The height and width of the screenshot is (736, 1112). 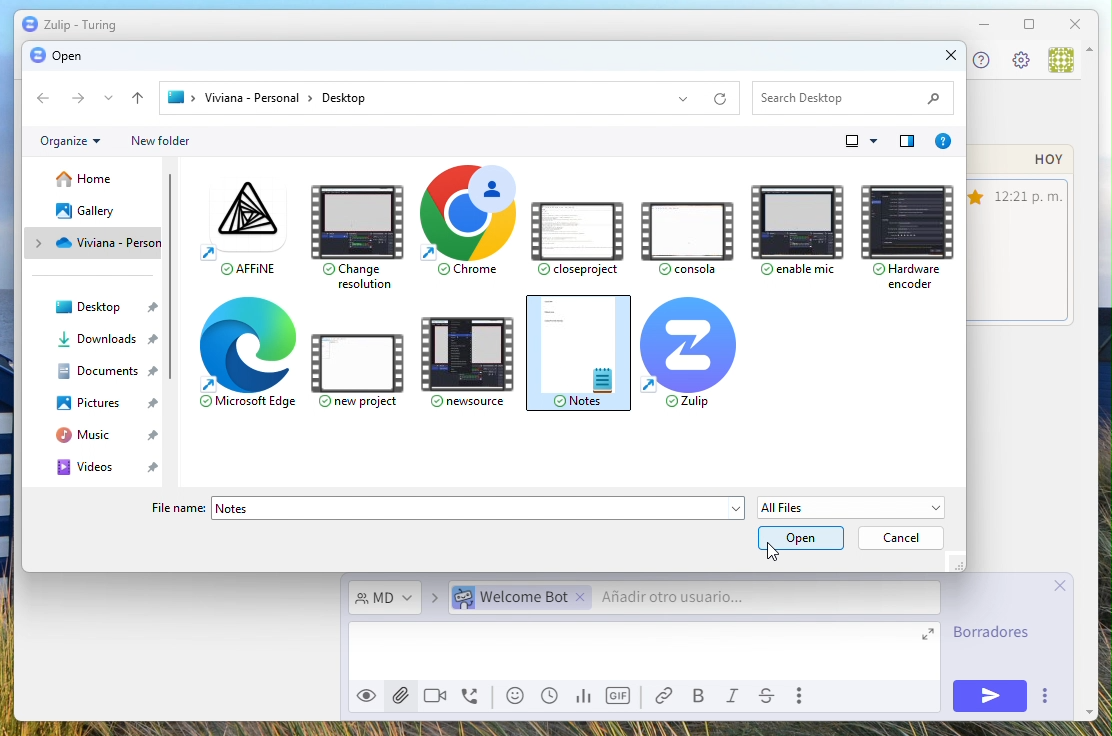 What do you see at coordinates (385, 599) in the screenshot?
I see `direct messages` at bounding box center [385, 599].